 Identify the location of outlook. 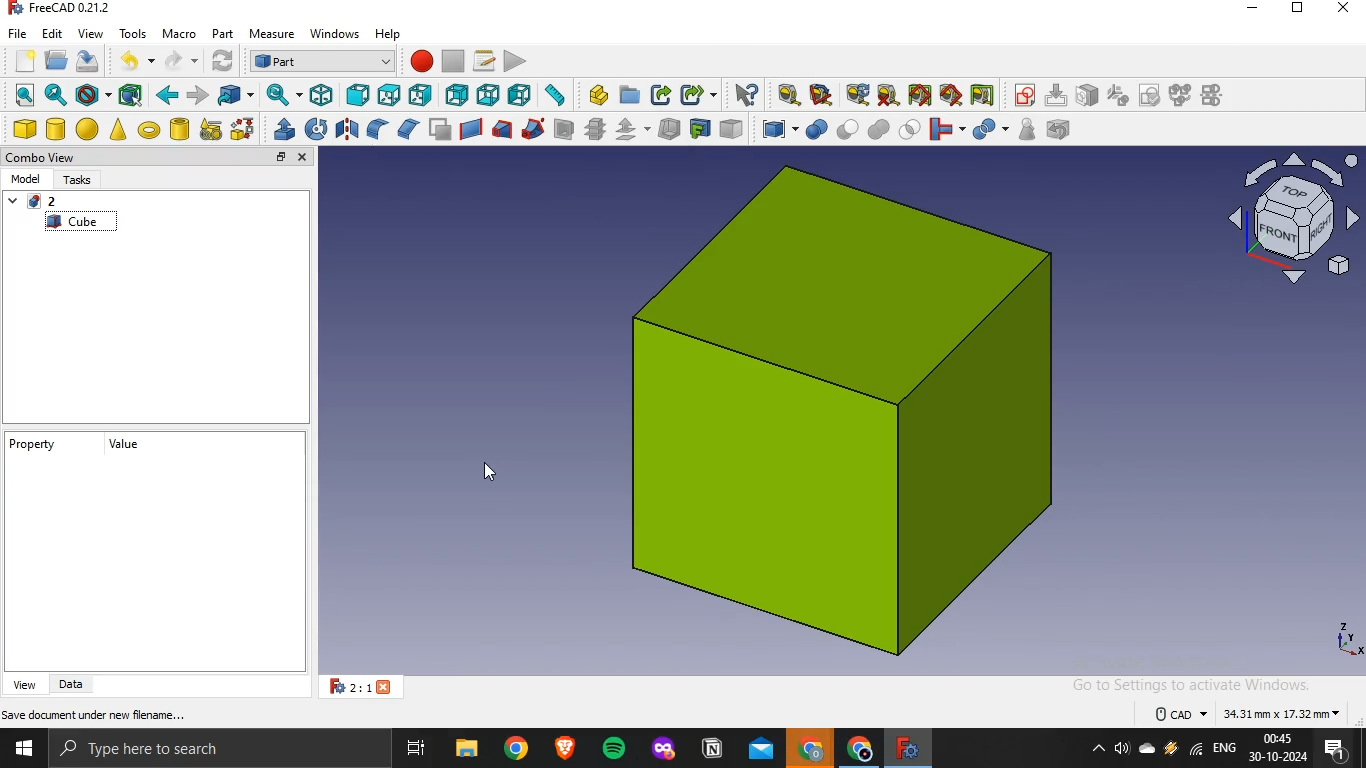
(762, 748).